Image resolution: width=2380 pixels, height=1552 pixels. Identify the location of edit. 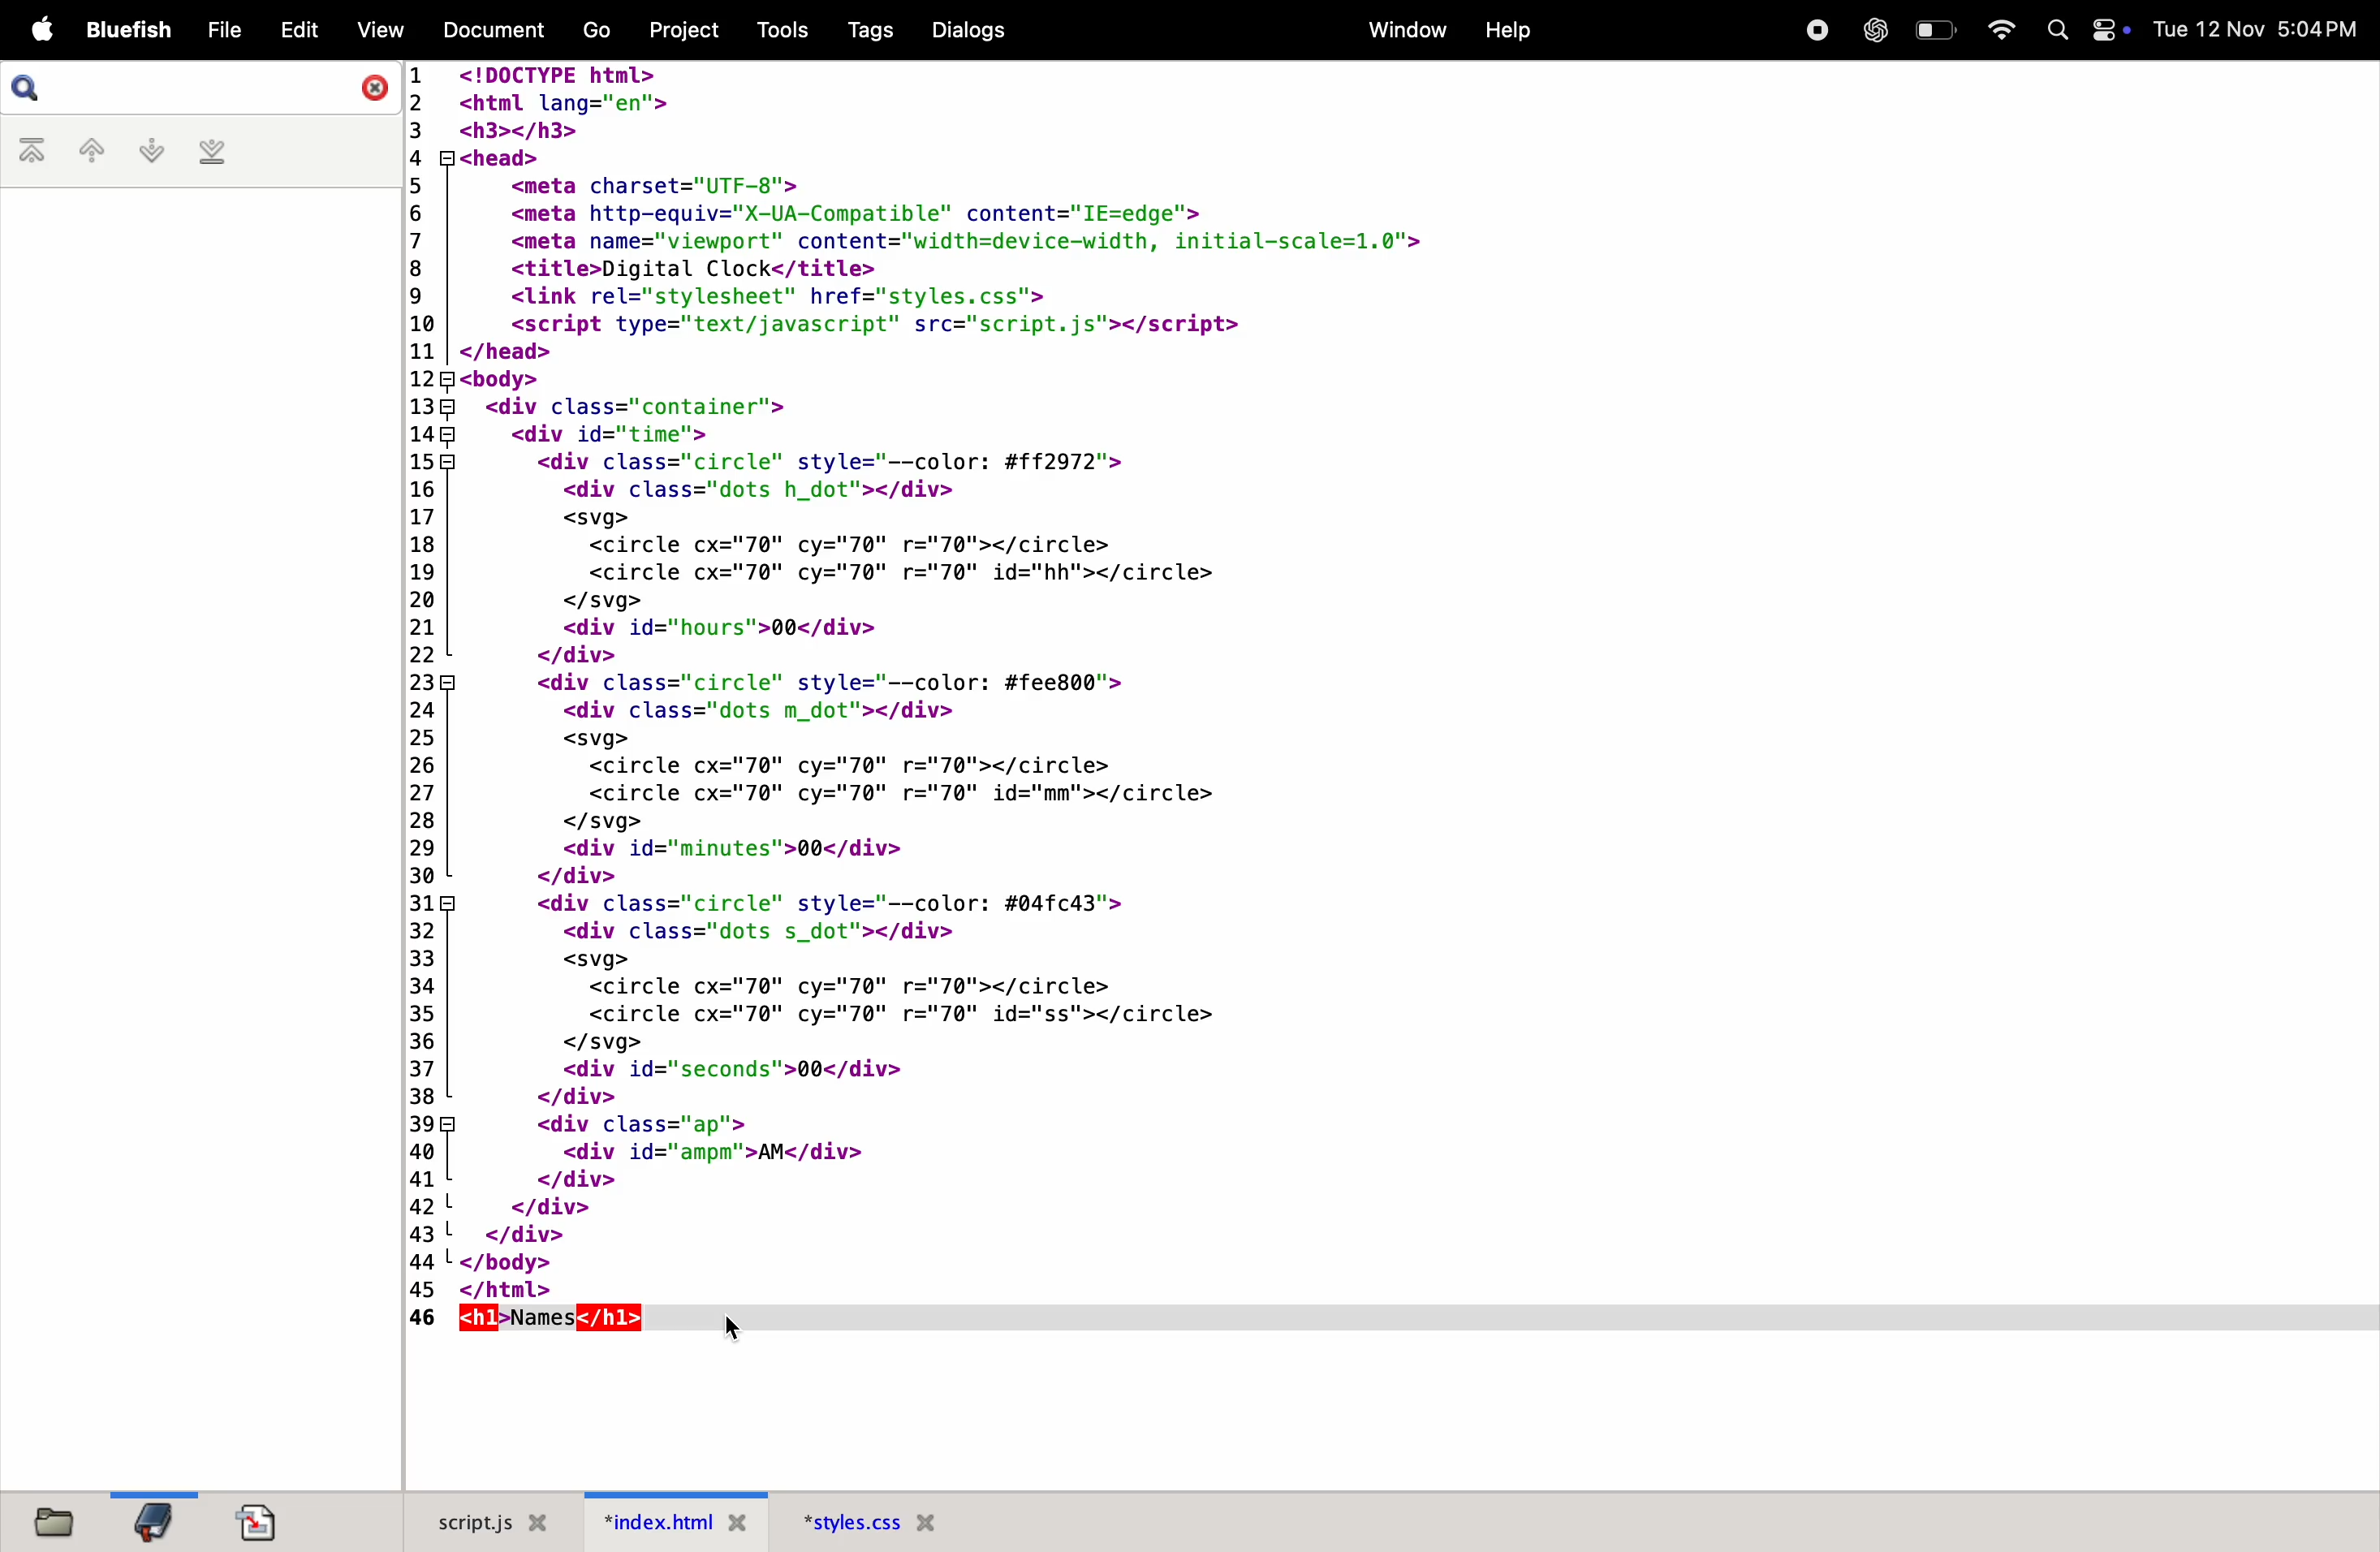
(295, 28).